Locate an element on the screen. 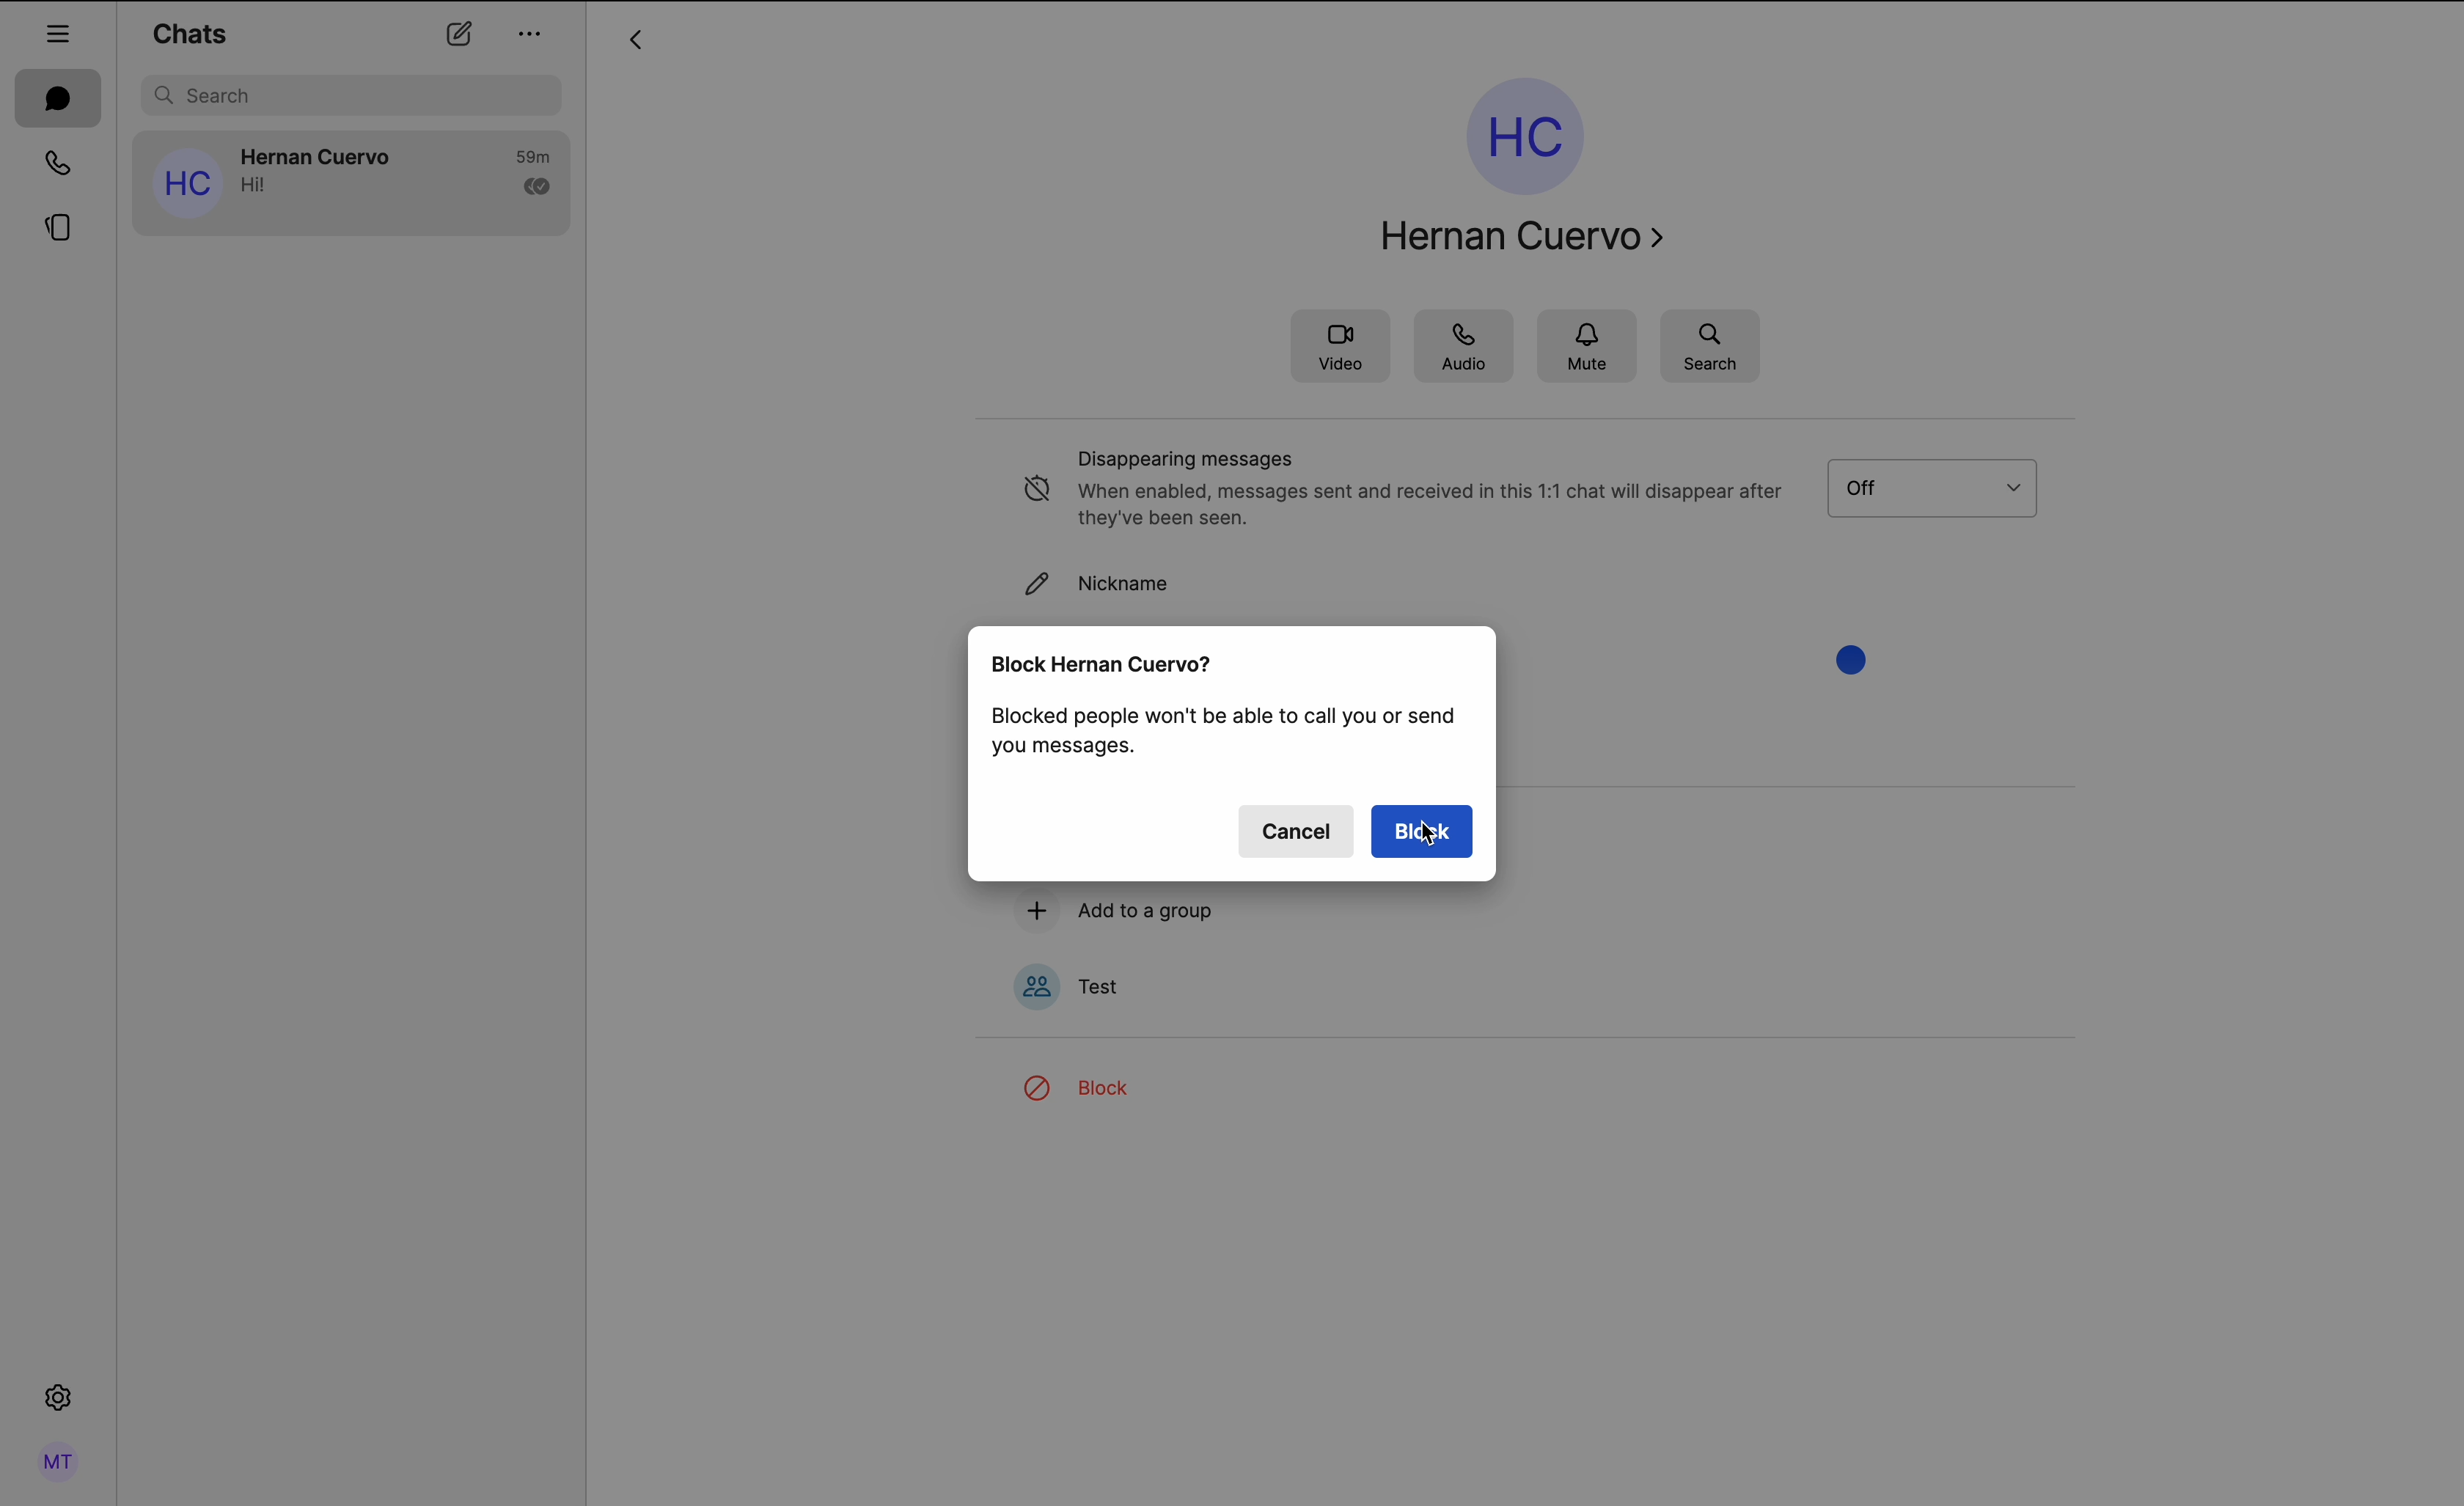 The width and height of the screenshot is (2464, 1506). calls is located at coordinates (62, 164).